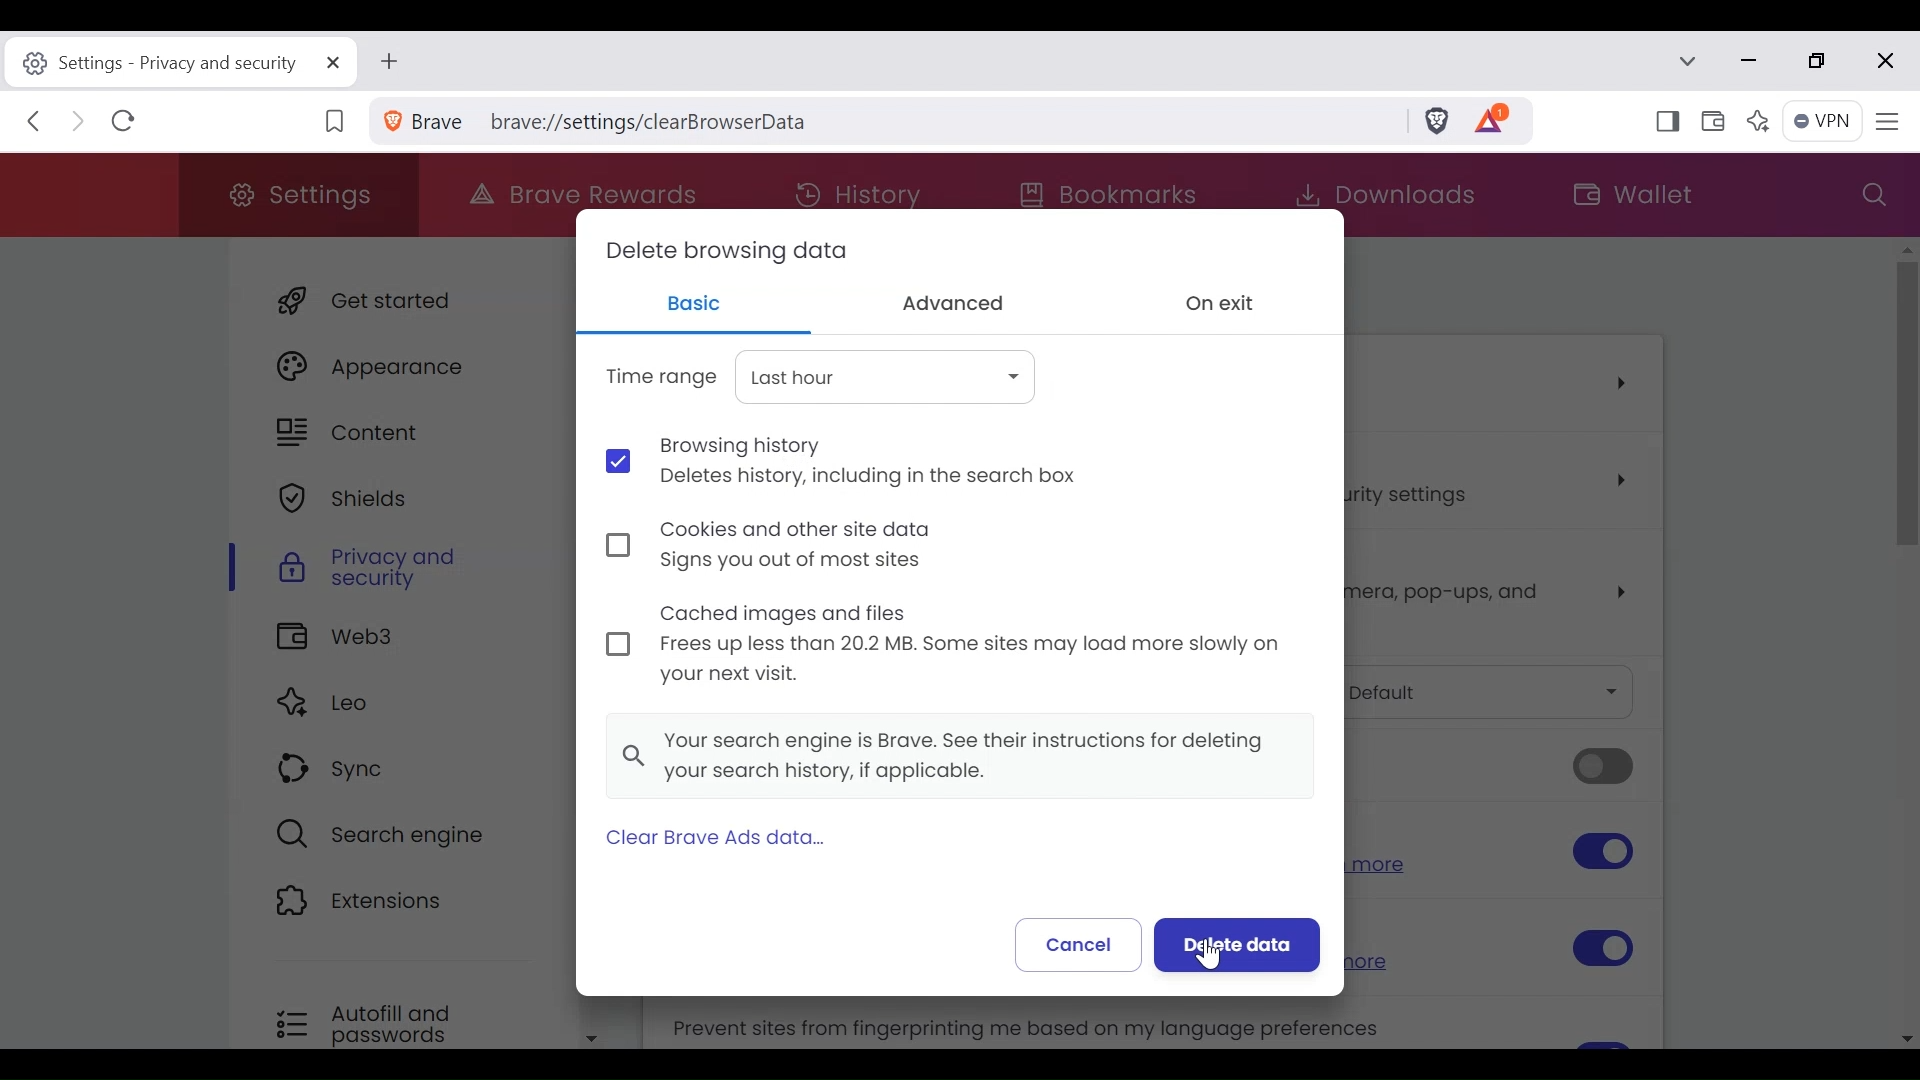  What do you see at coordinates (1907, 582) in the screenshot?
I see `Scroll bar` at bounding box center [1907, 582].